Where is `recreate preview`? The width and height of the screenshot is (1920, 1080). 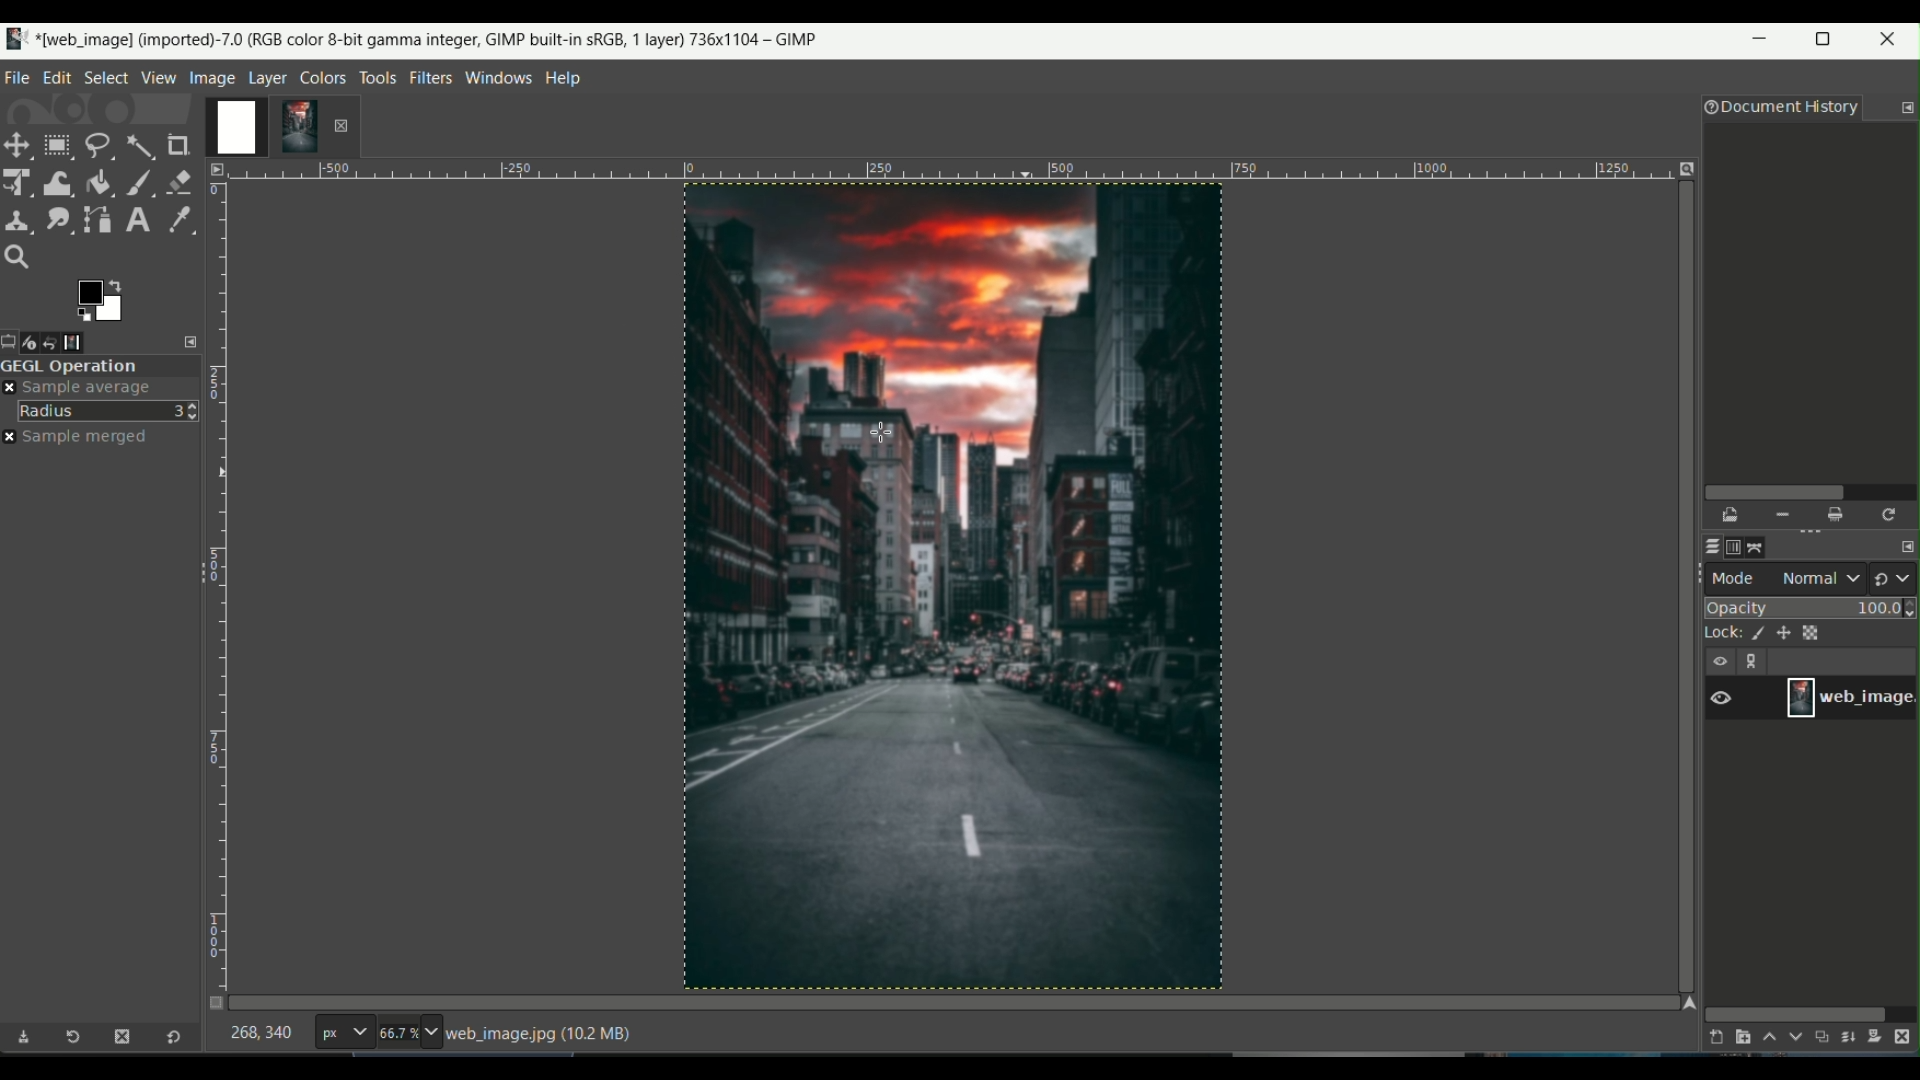 recreate preview is located at coordinates (1891, 514).